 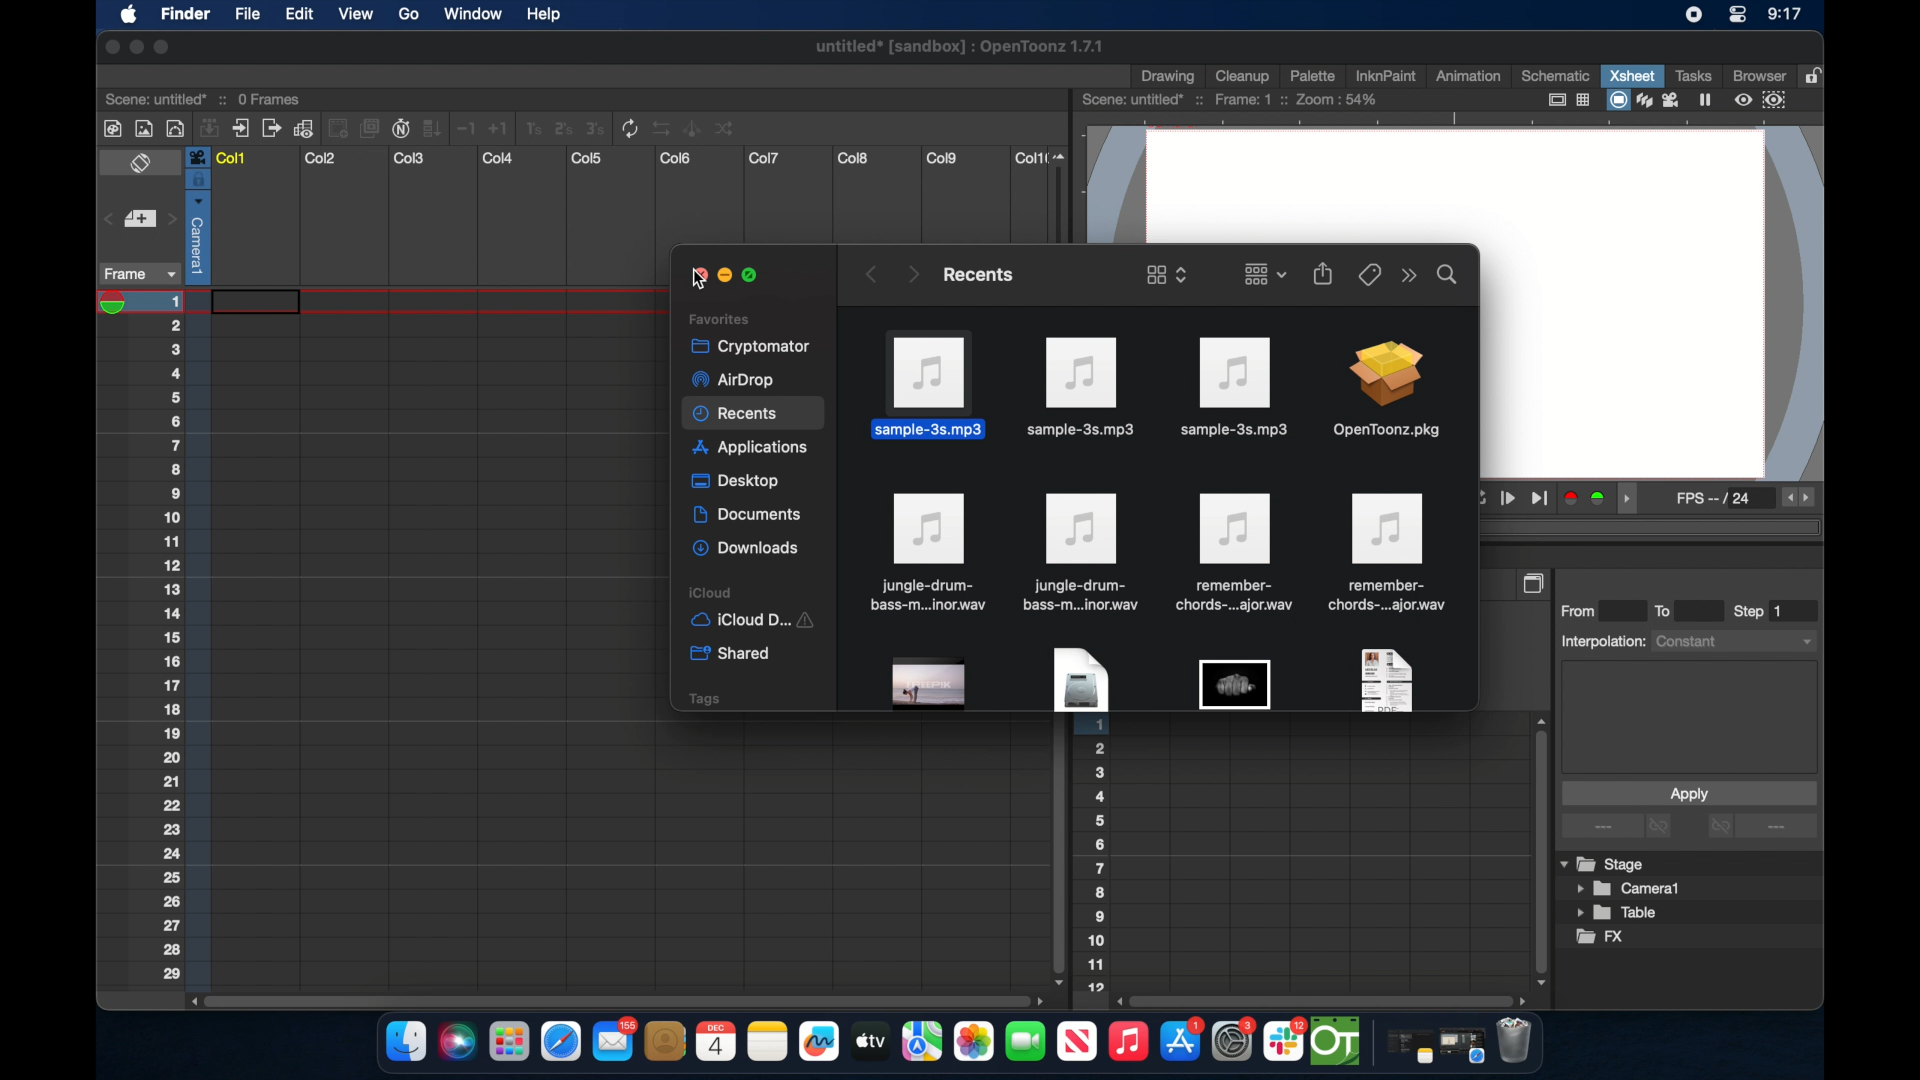 I want to click on package icon, so click(x=1385, y=392).